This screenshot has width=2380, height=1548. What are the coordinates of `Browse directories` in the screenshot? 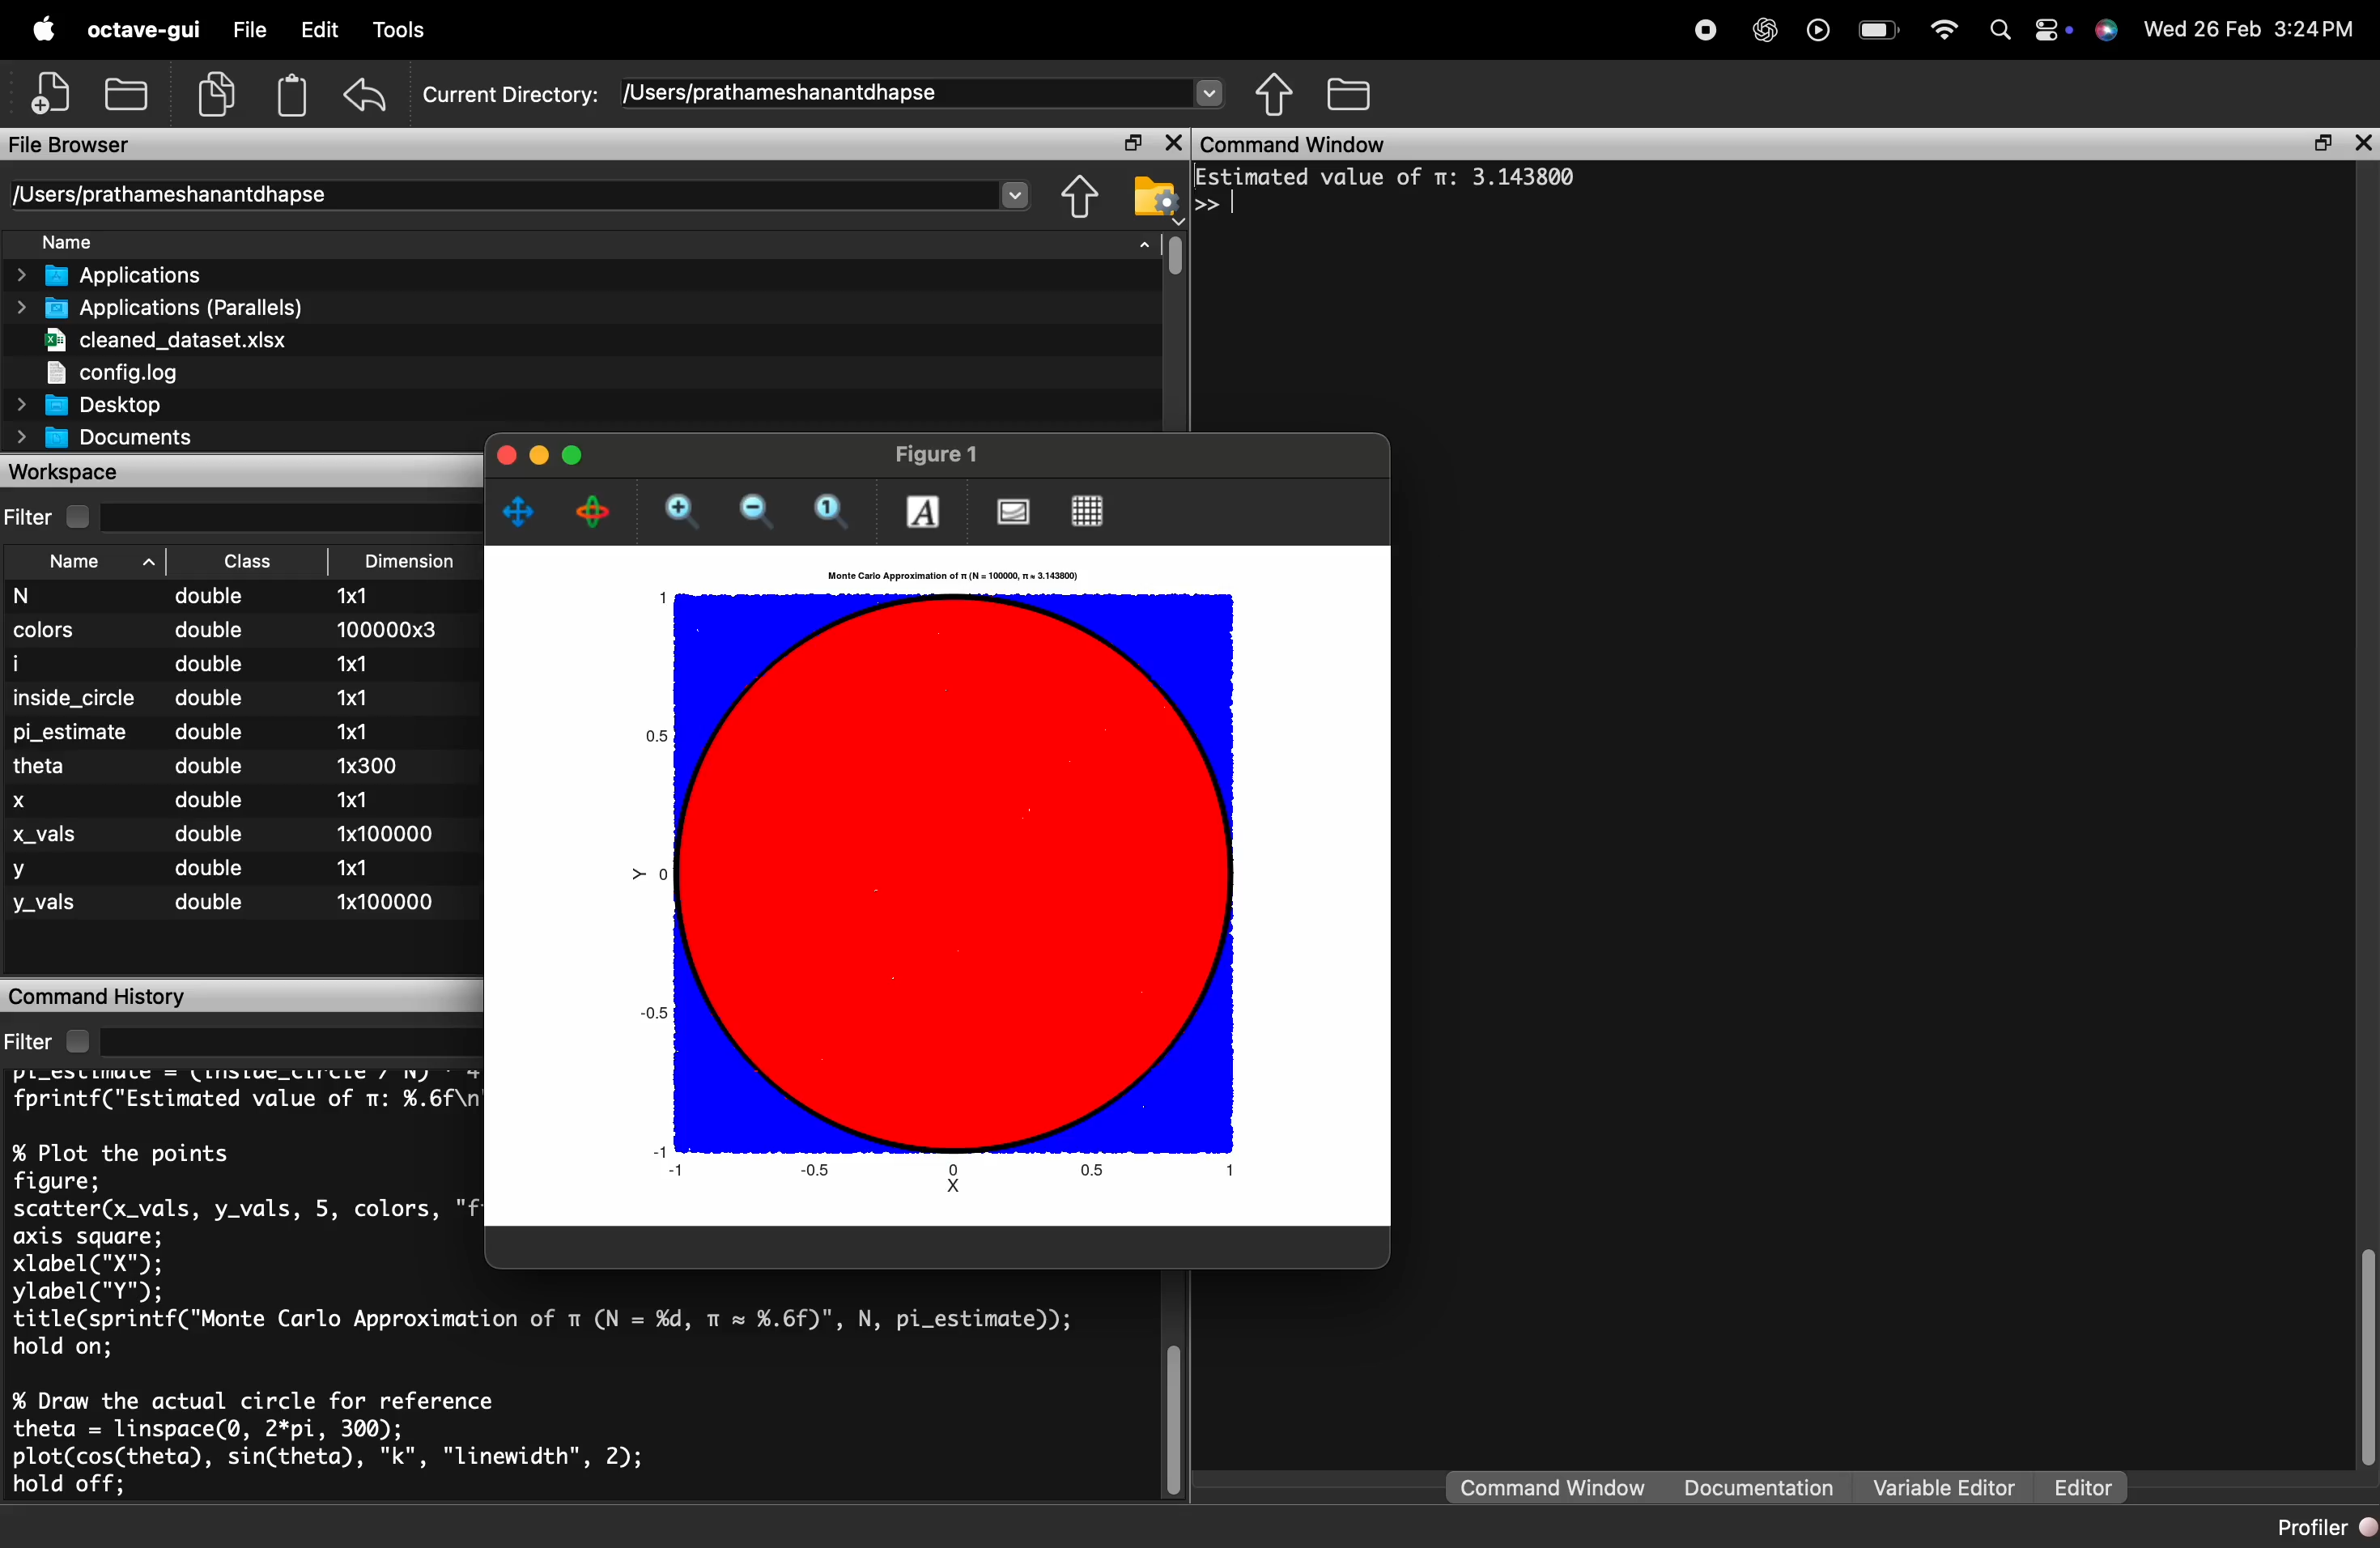 It's located at (1350, 94).